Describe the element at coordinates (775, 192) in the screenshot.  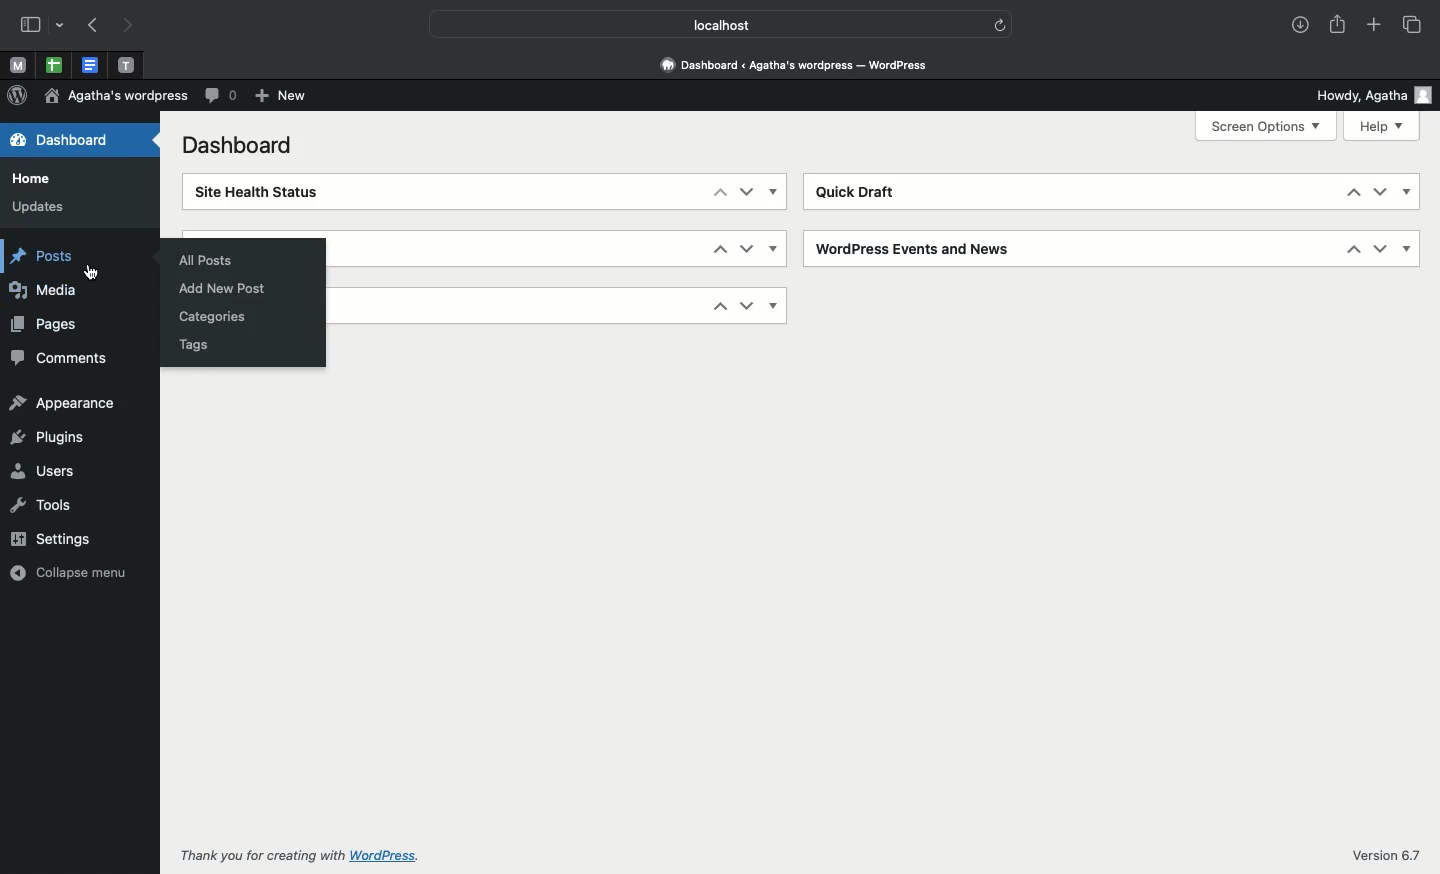
I see `Show` at that location.